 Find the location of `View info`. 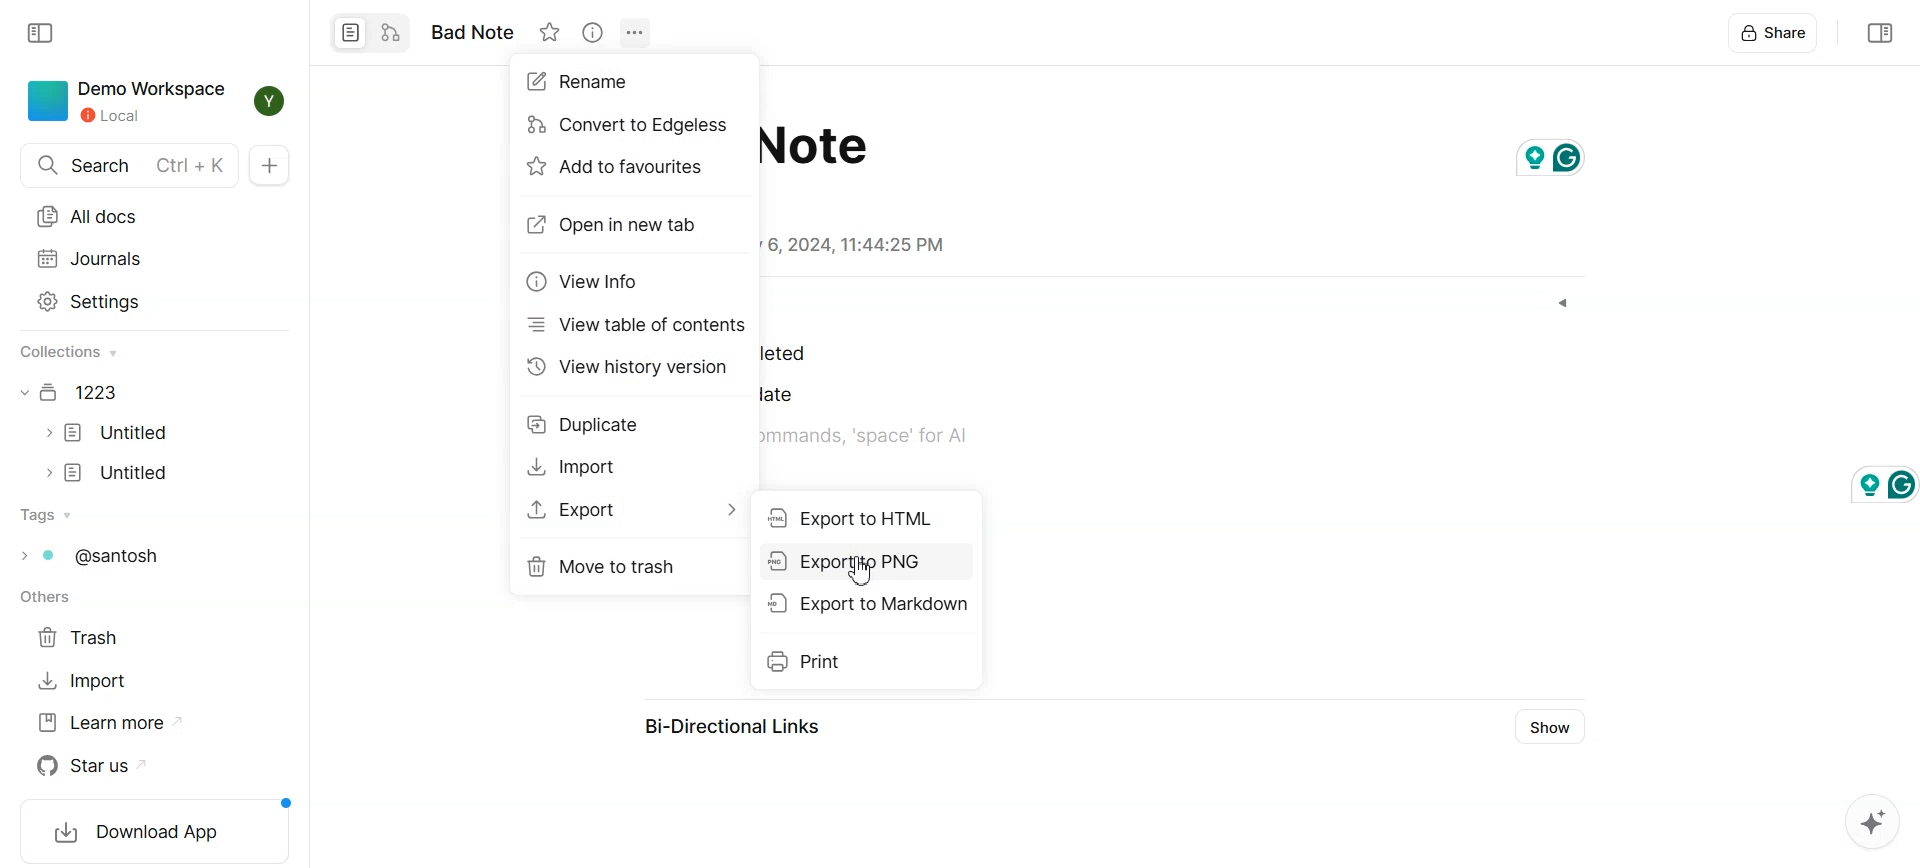

View info is located at coordinates (586, 282).